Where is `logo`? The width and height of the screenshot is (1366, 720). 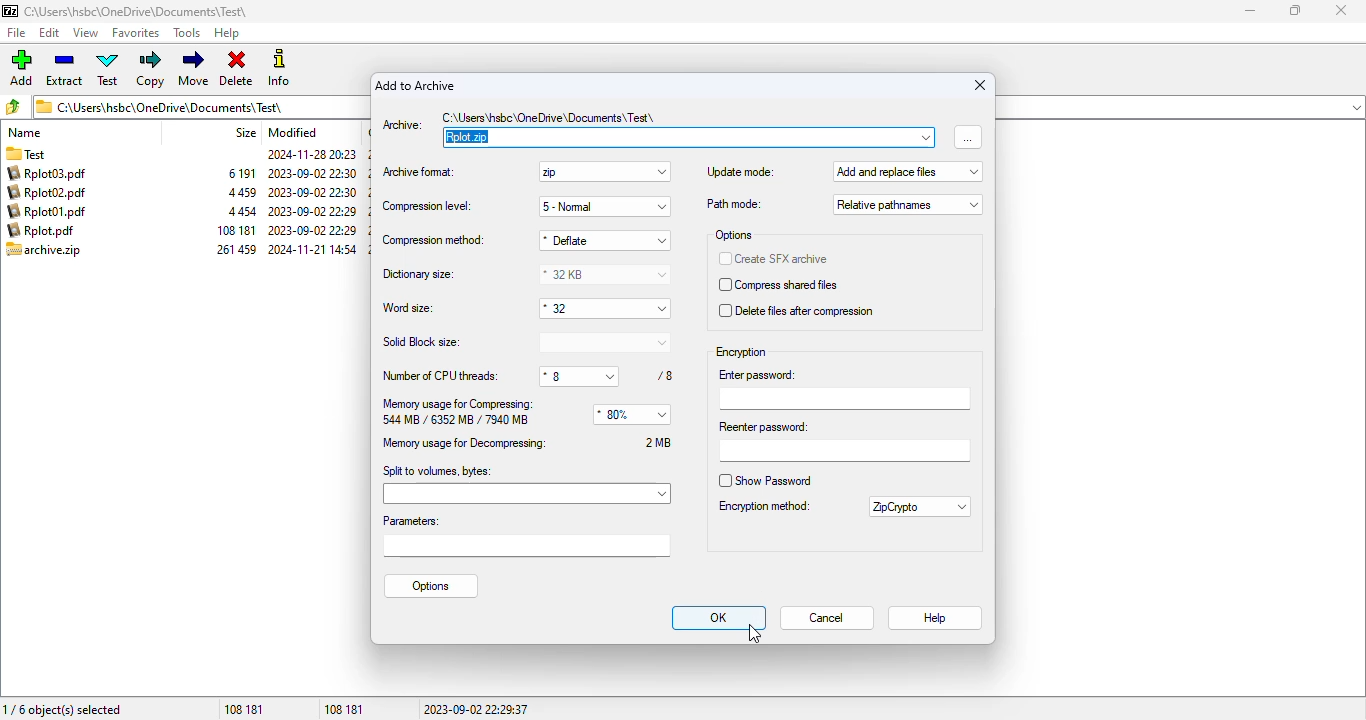
logo is located at coordinates (9, 10).